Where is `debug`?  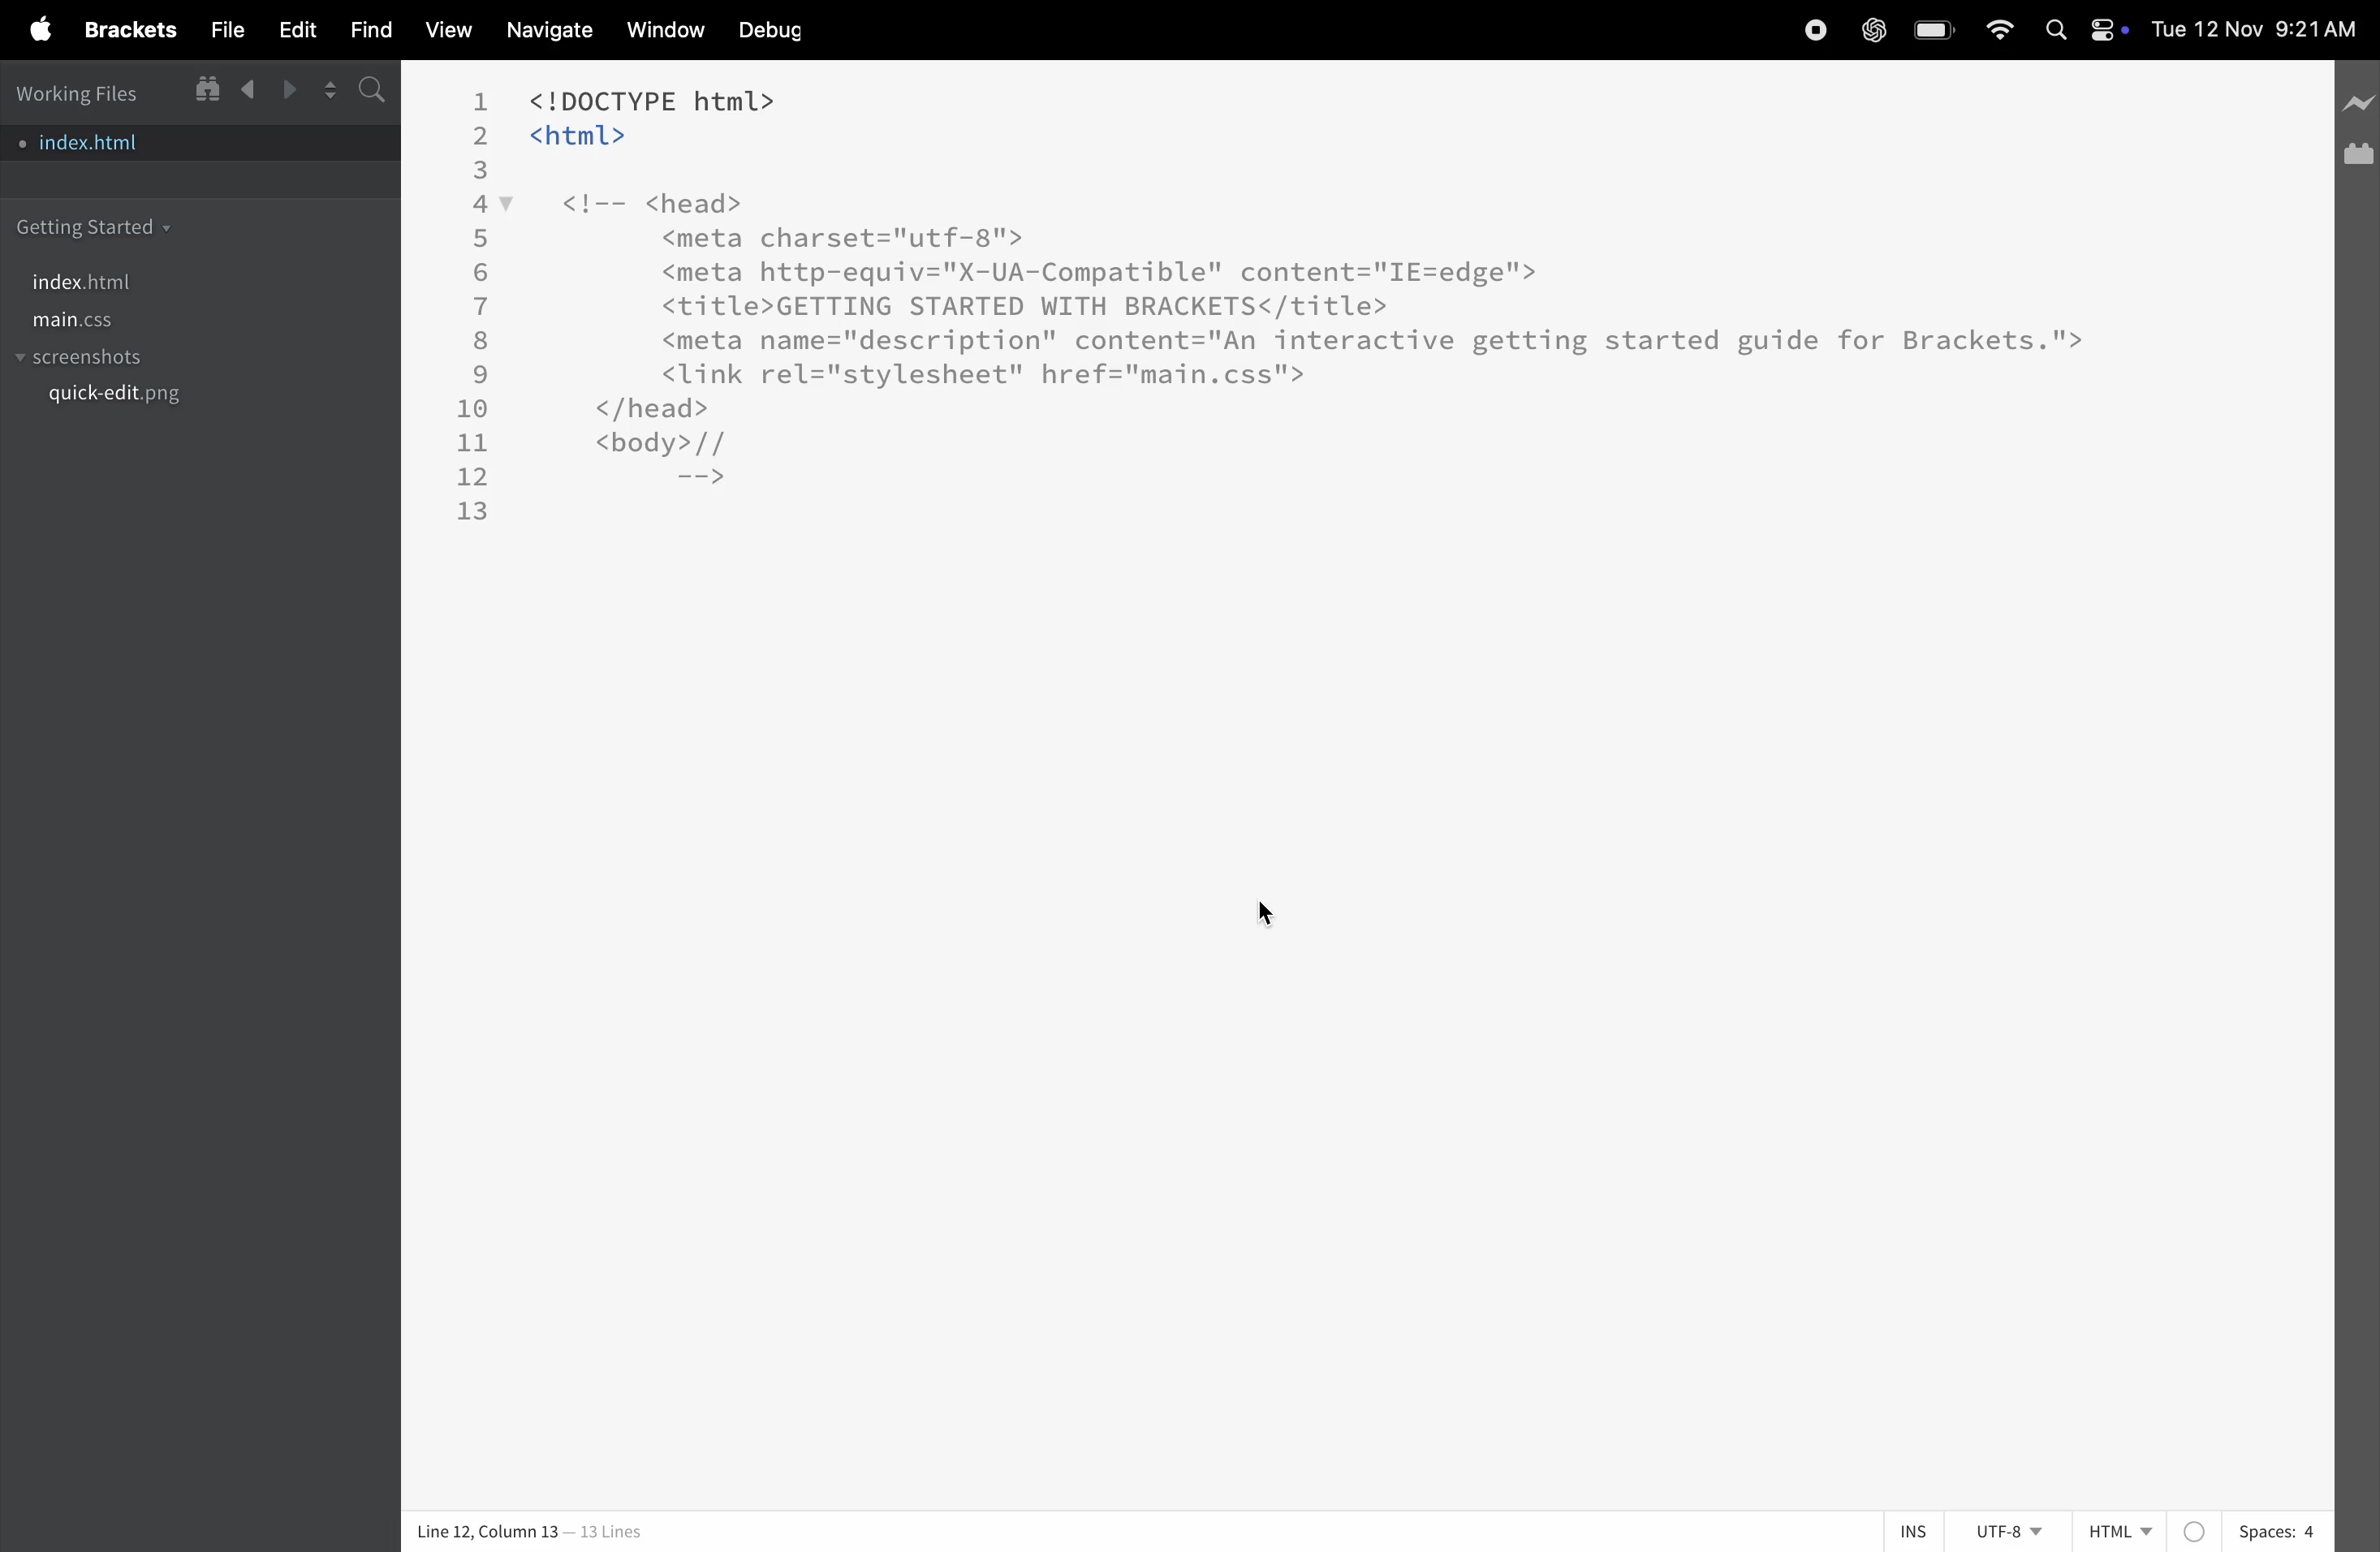
debug is located at coordinates (783, 27).